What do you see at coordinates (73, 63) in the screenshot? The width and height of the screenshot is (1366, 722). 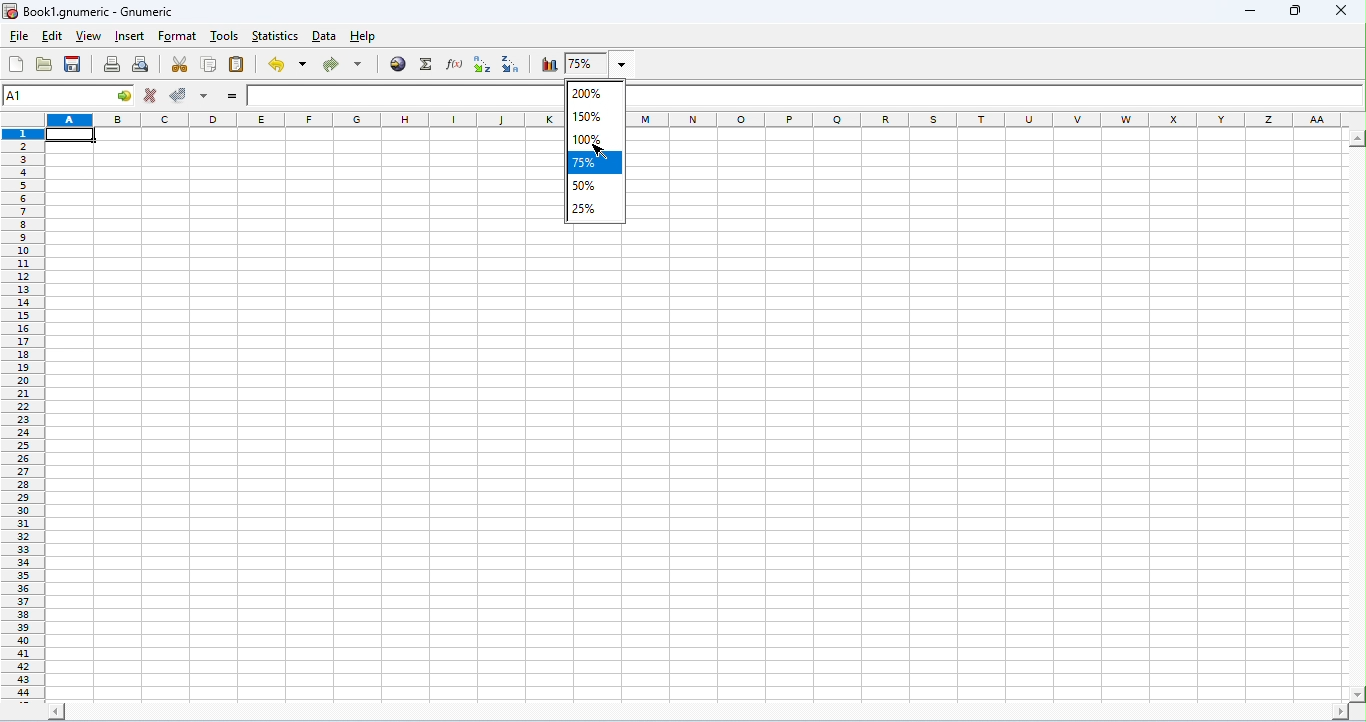 I see `save` at bounding box center [73, 63].